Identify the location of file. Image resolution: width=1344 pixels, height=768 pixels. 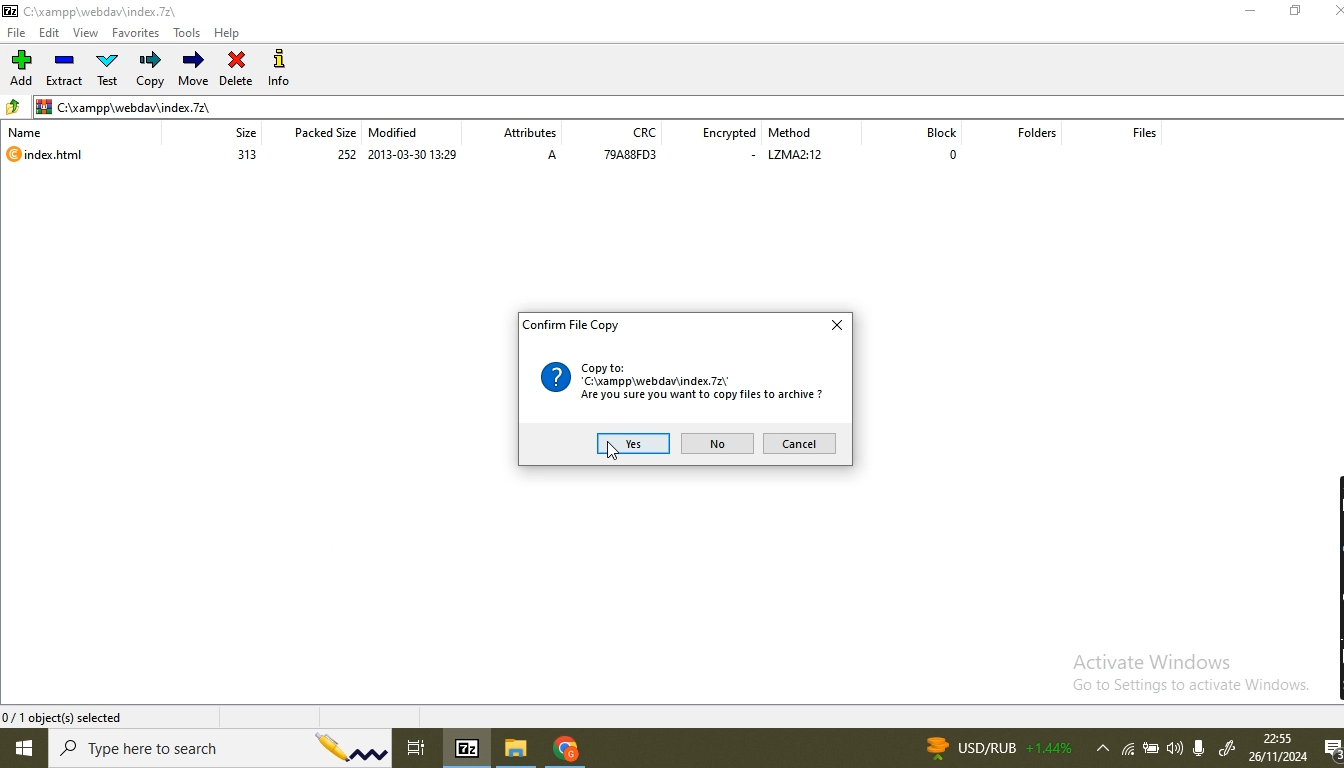
(20, 33).